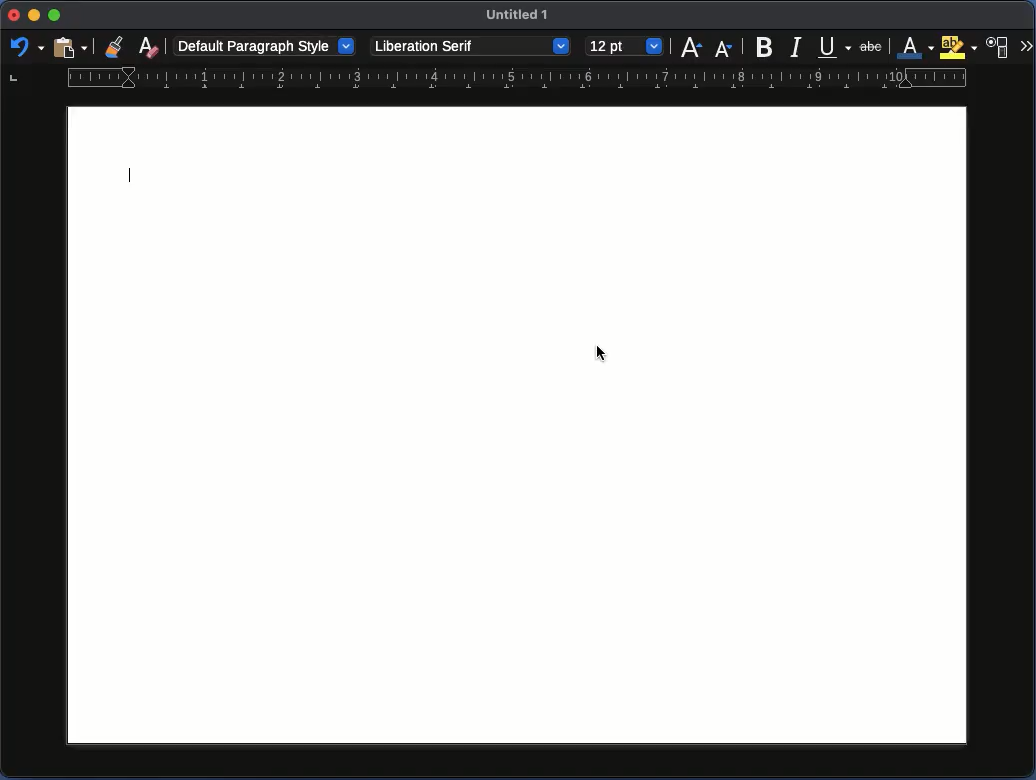 The image size is (1036, 780). Describe the element at coordinates (117, 47) in the screenshot. I see `Clone formatting` at that location.